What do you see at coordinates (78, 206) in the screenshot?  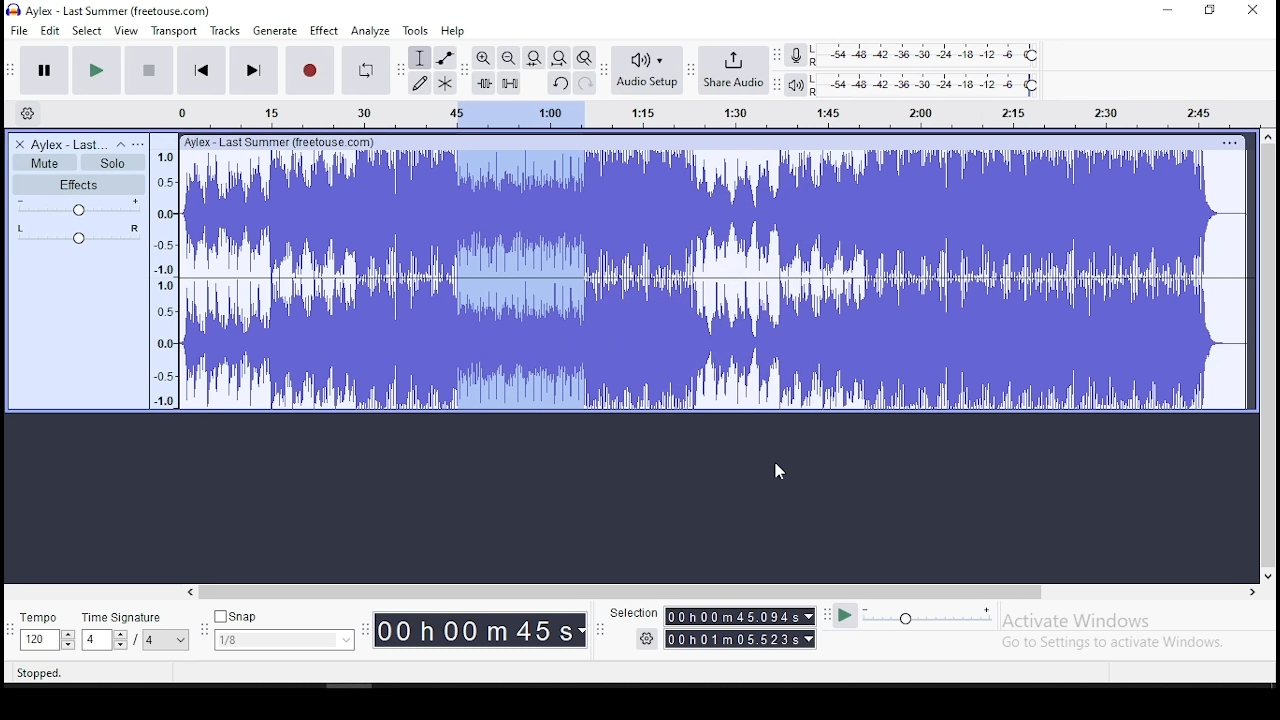 I see `volume` at bounding box center [78, 206].